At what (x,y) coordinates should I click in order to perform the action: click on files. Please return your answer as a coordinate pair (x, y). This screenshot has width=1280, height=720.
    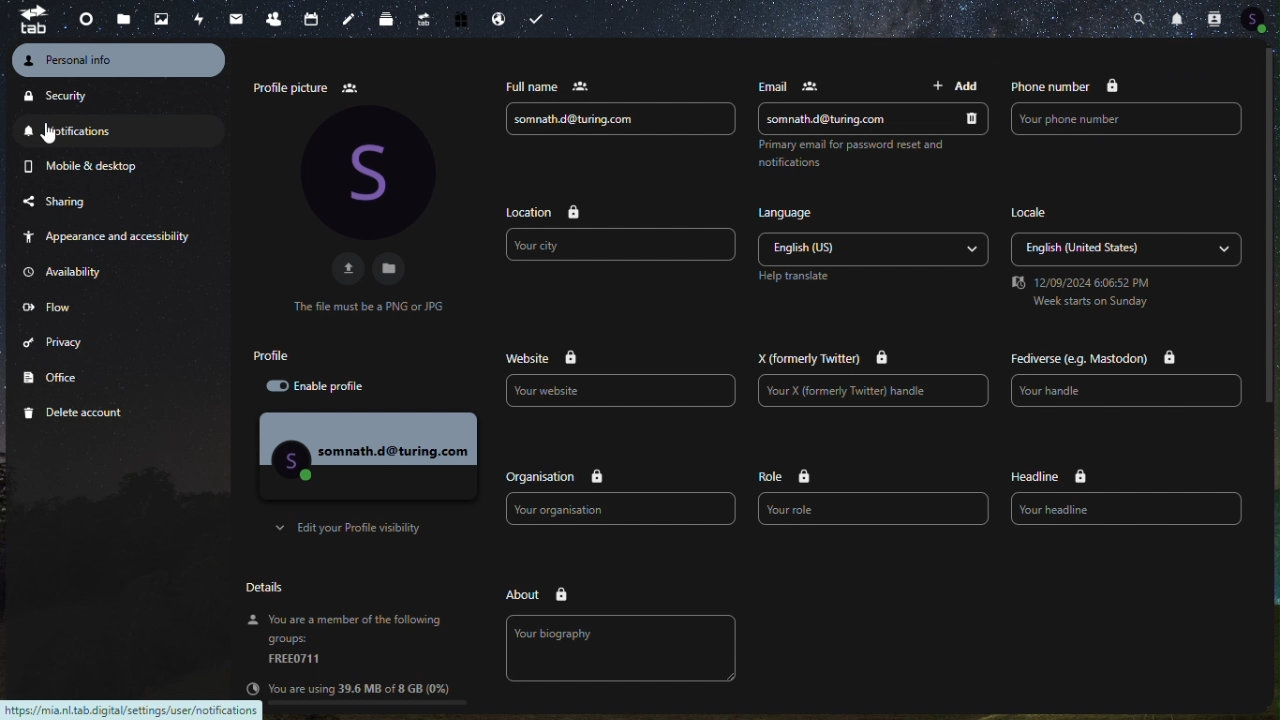
    Looking at the image, I should click on (126, 18).